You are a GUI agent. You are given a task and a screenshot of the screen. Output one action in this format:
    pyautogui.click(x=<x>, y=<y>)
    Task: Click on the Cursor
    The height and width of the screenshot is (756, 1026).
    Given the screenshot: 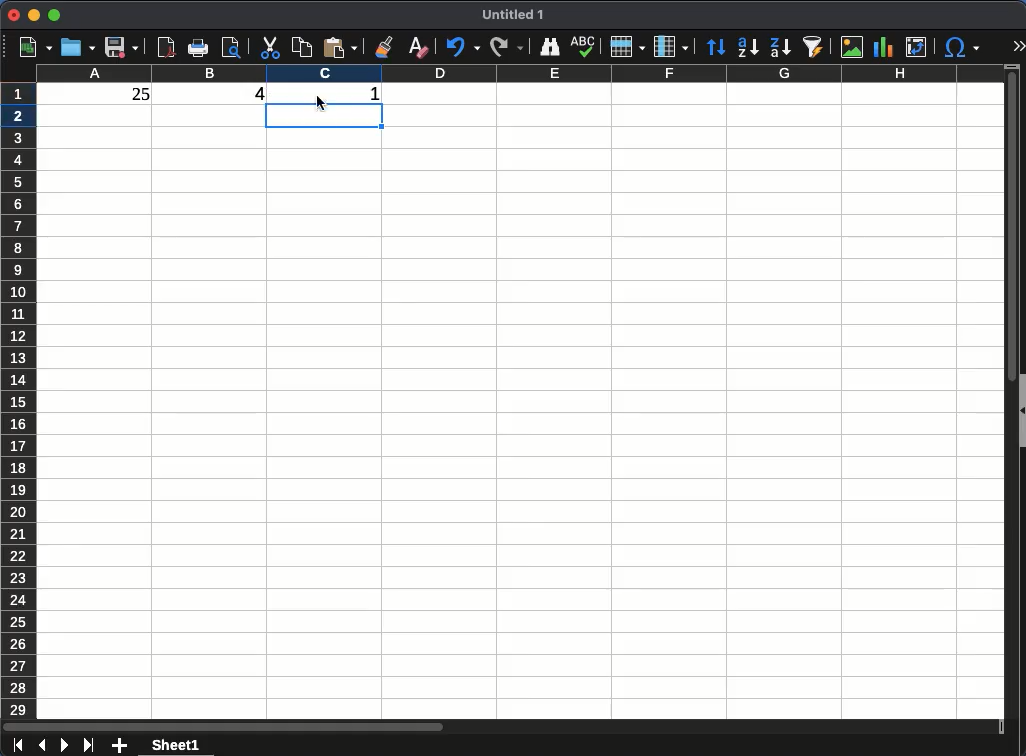 What is the action you would take?
    pyautogui.click(x=327, y=102)
    